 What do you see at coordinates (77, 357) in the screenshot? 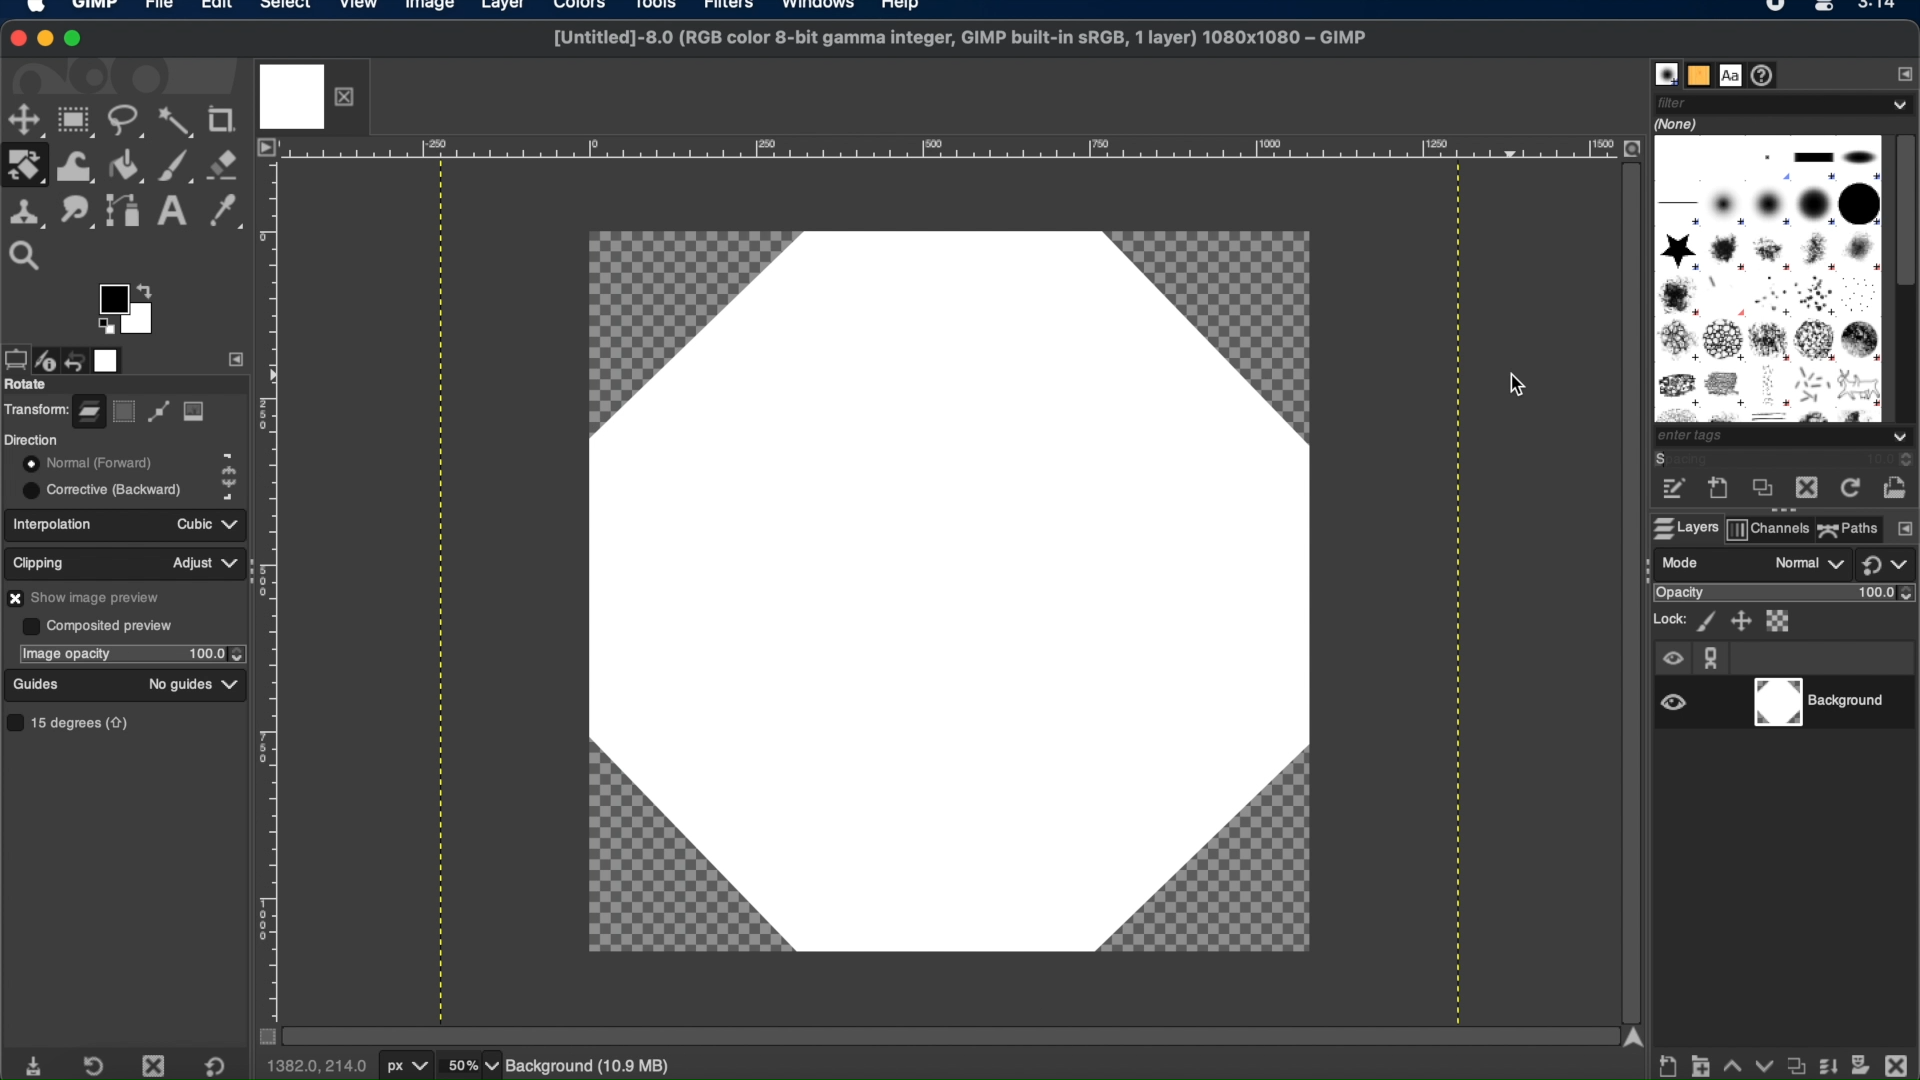
I see `undo history` at bounding box center [77, 357].